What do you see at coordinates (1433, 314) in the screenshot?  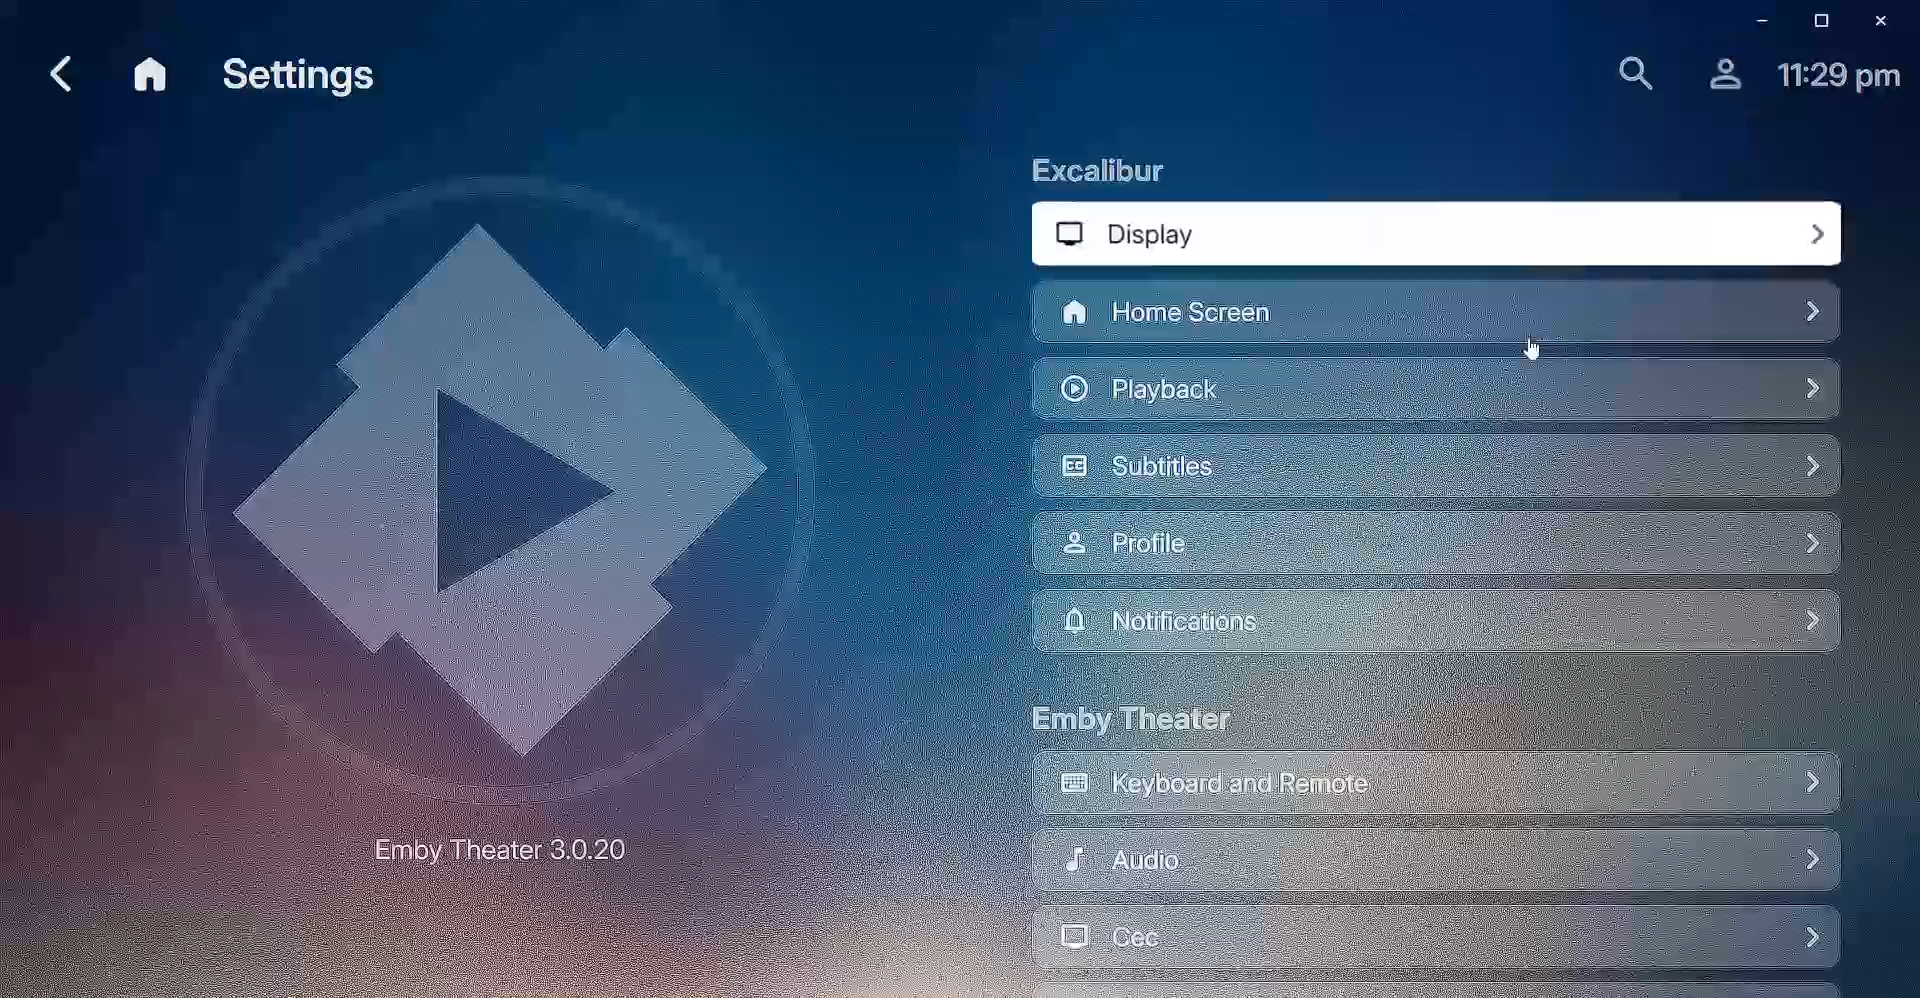 I see `Home Screen` at bounding box center [1433, 314].